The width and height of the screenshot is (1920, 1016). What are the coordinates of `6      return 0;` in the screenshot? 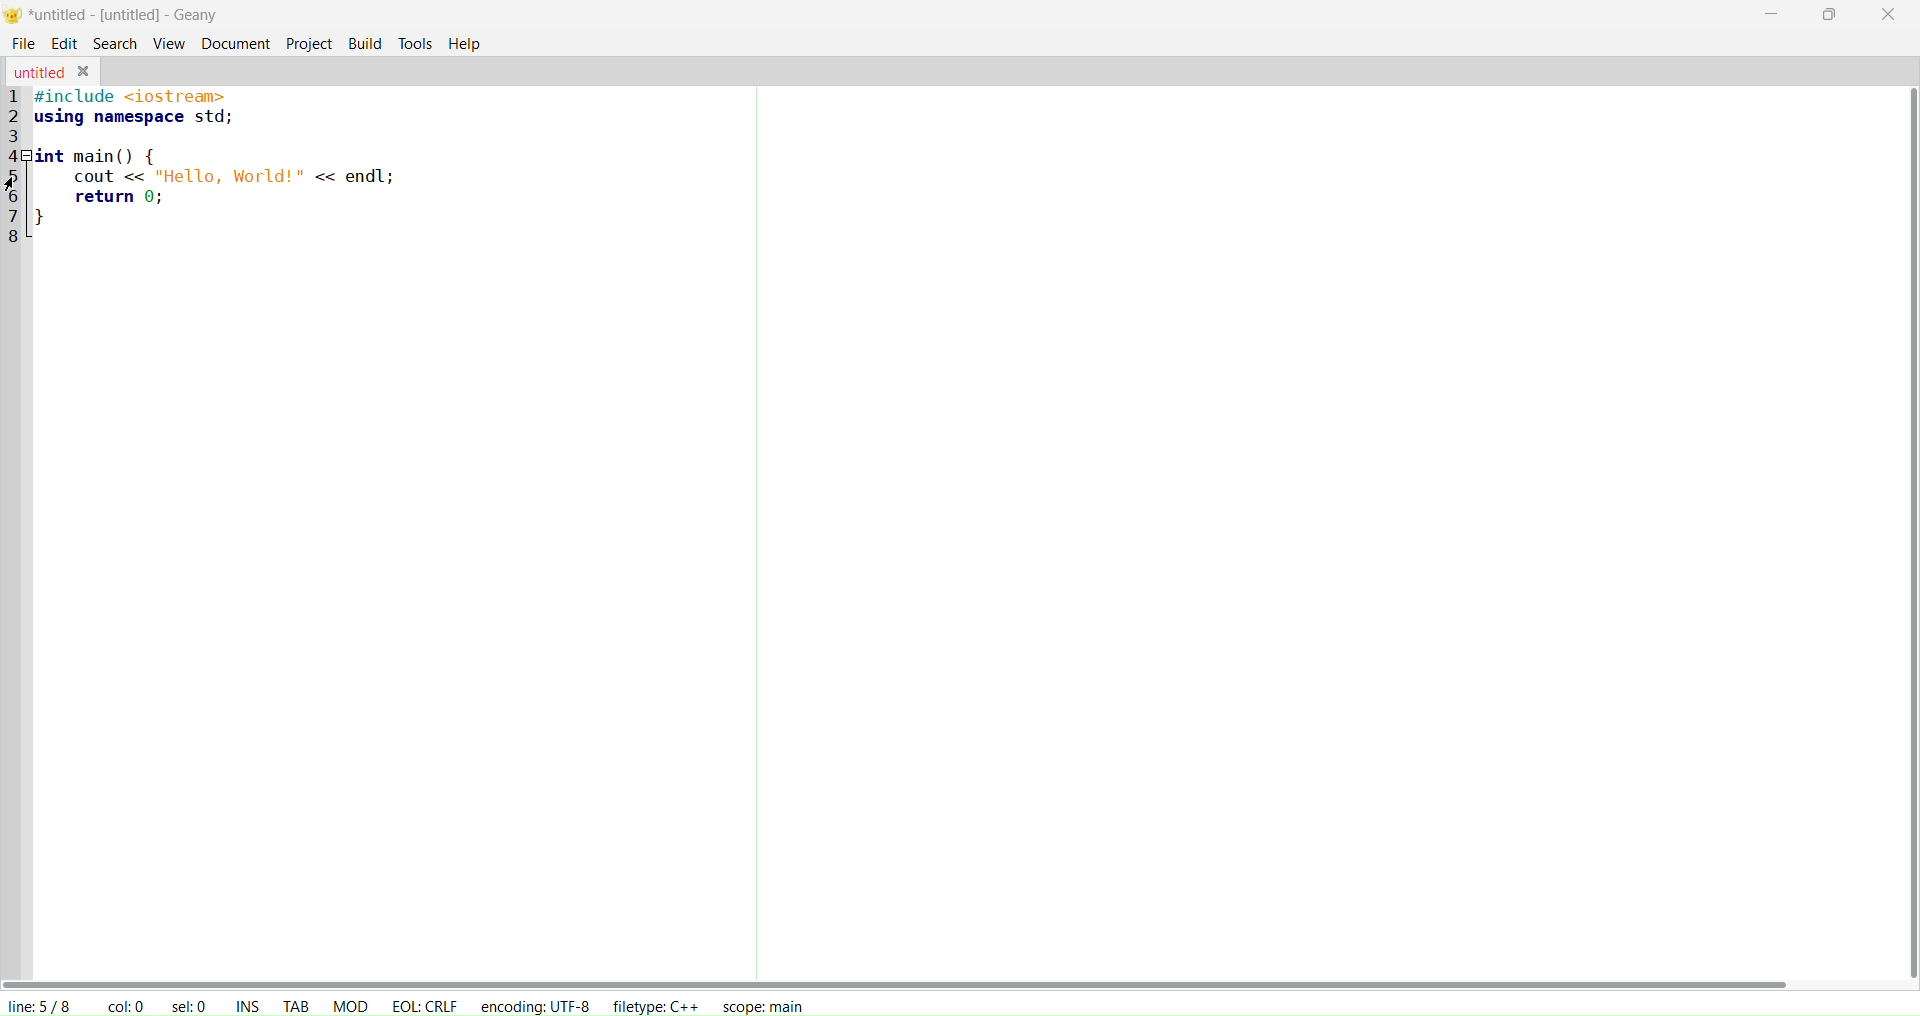 It's located at (104, 199).